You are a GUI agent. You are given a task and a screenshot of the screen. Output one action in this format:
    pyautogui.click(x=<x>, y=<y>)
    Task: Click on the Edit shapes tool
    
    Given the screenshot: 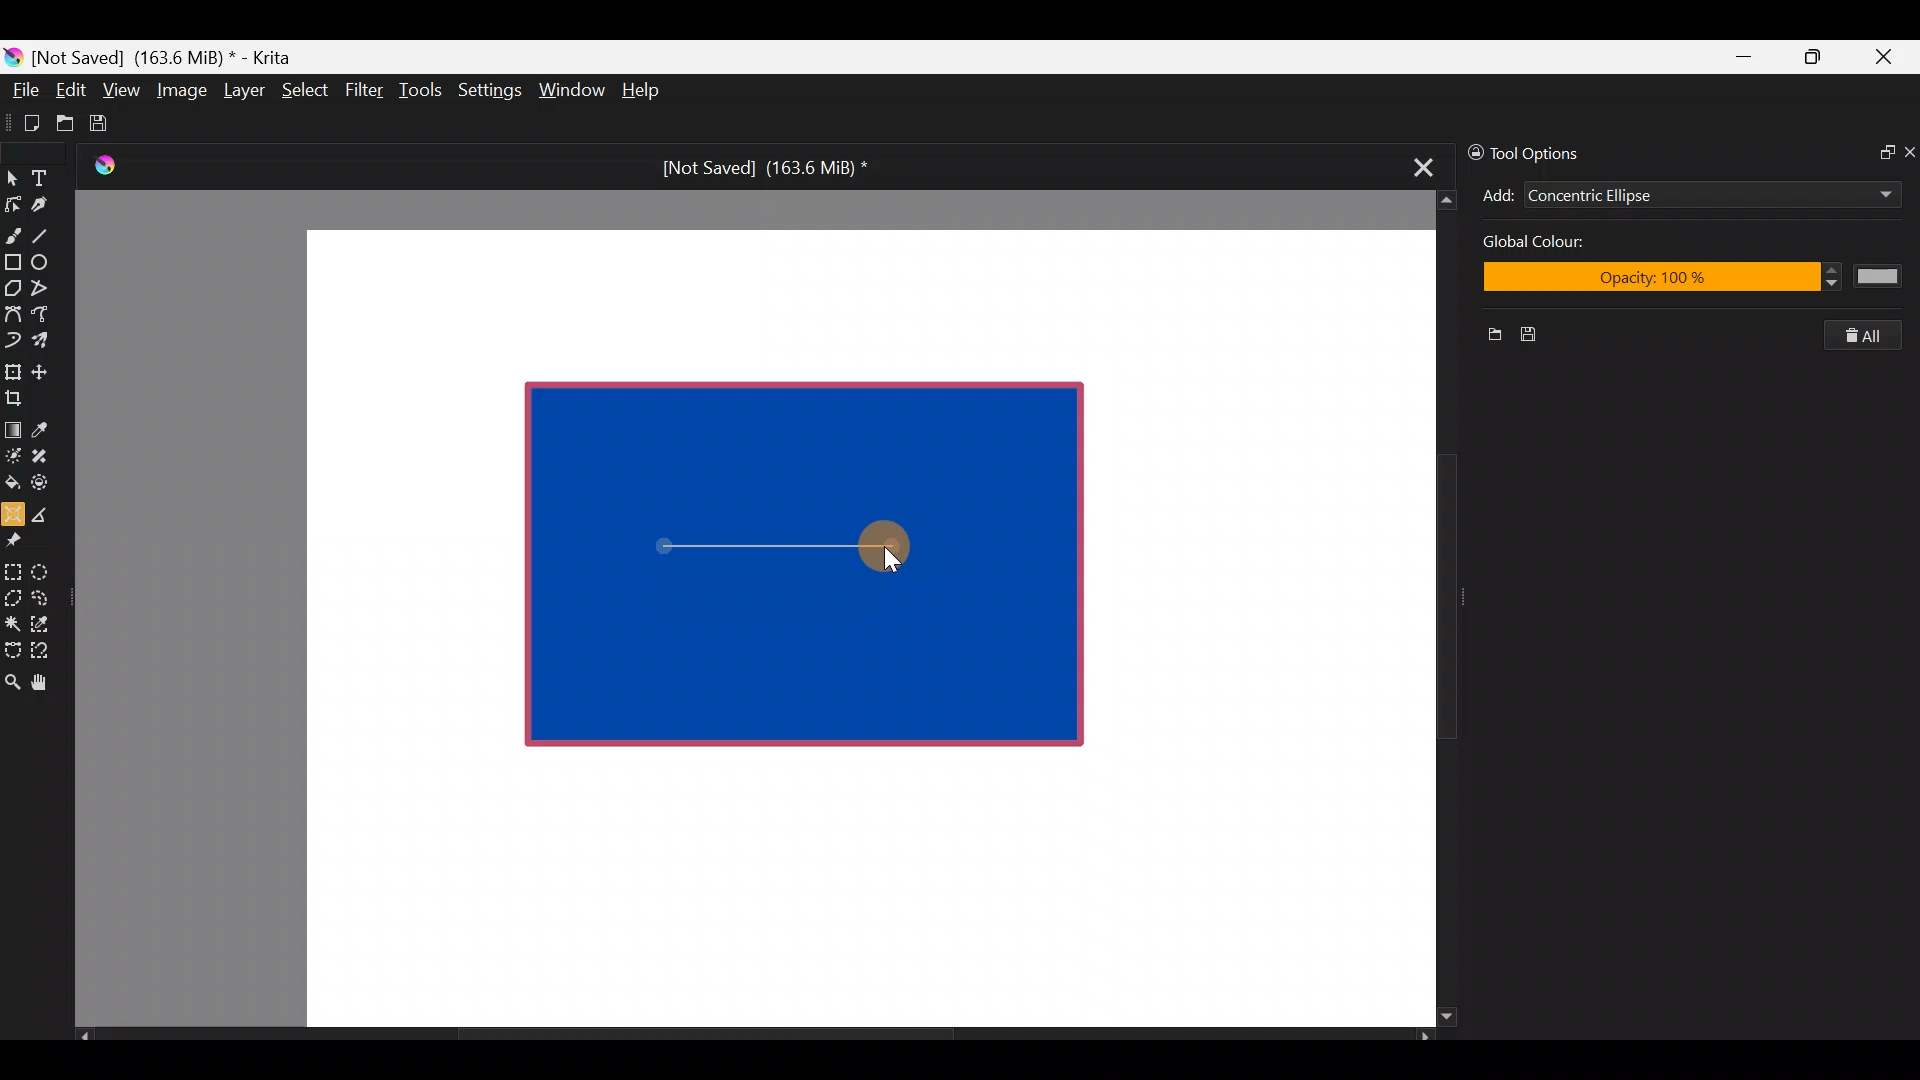 What is the action you would take?
    pyautogui.click(x=13, y=203)
    